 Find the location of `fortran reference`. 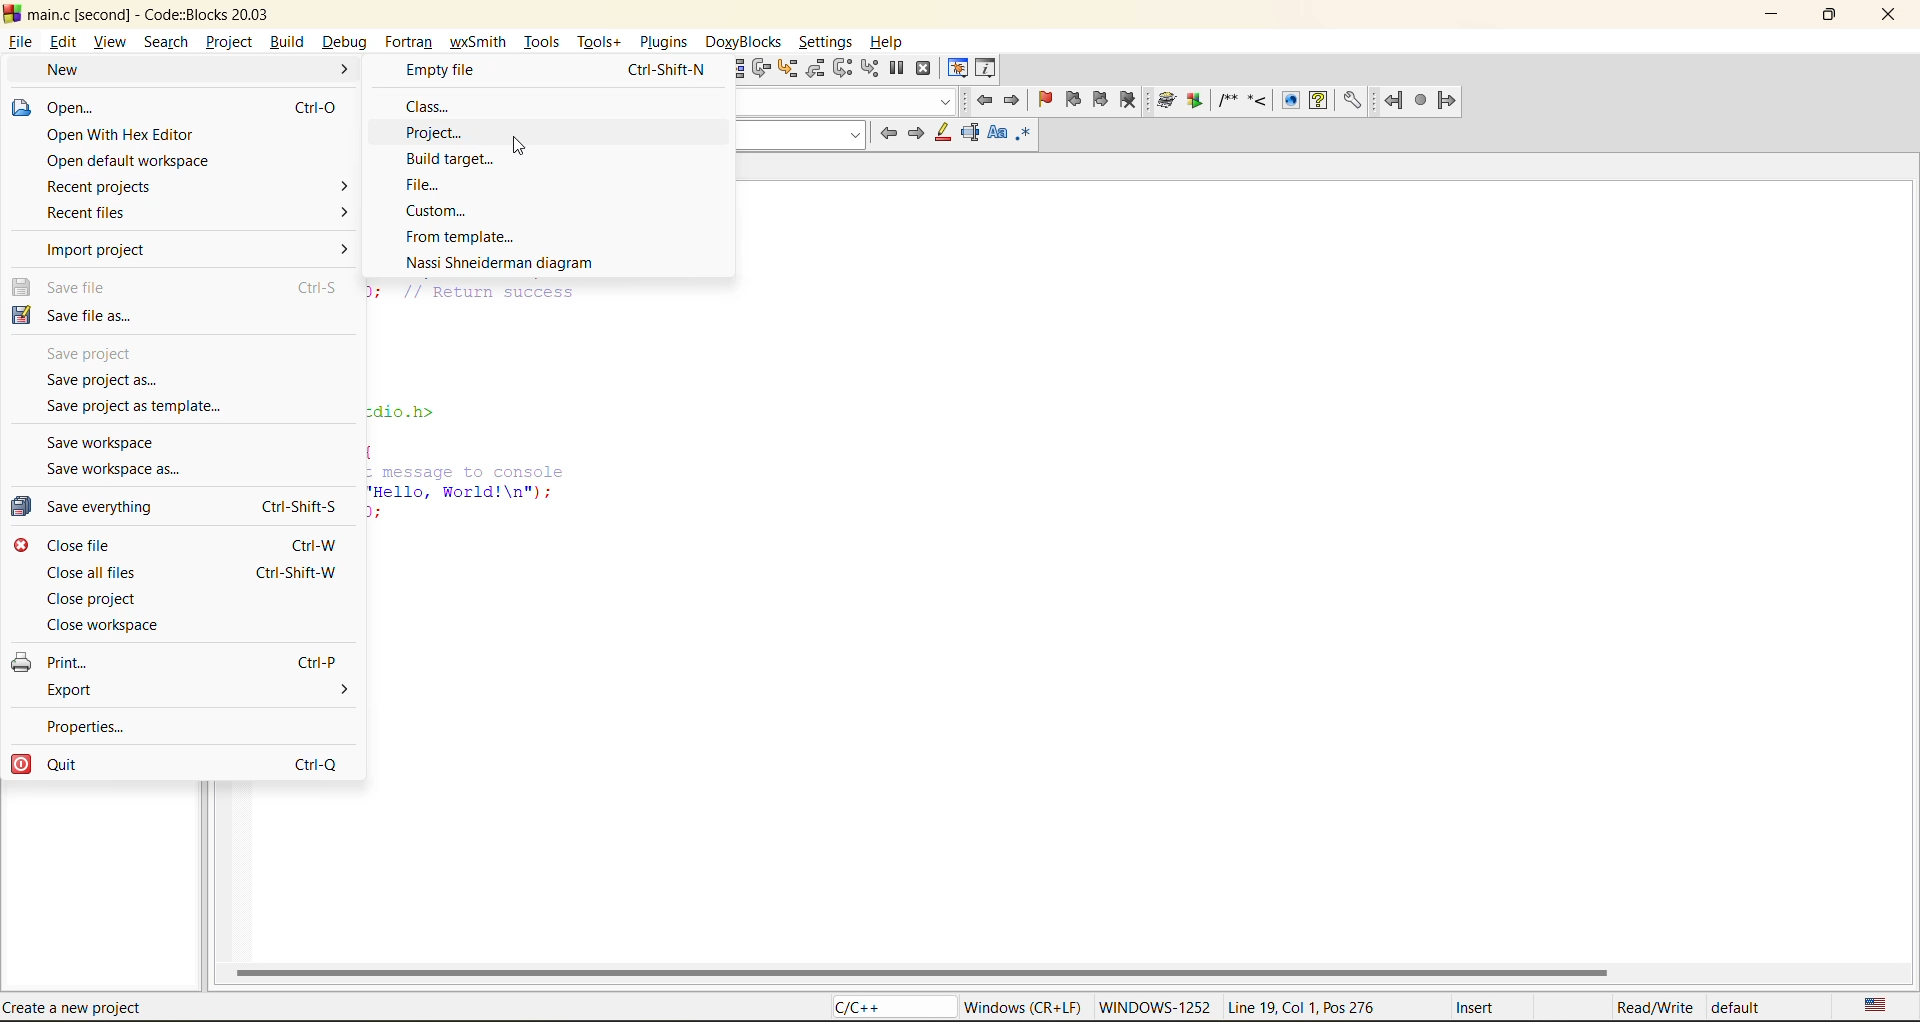

fortran reference is located at coordinates (1426, 102).